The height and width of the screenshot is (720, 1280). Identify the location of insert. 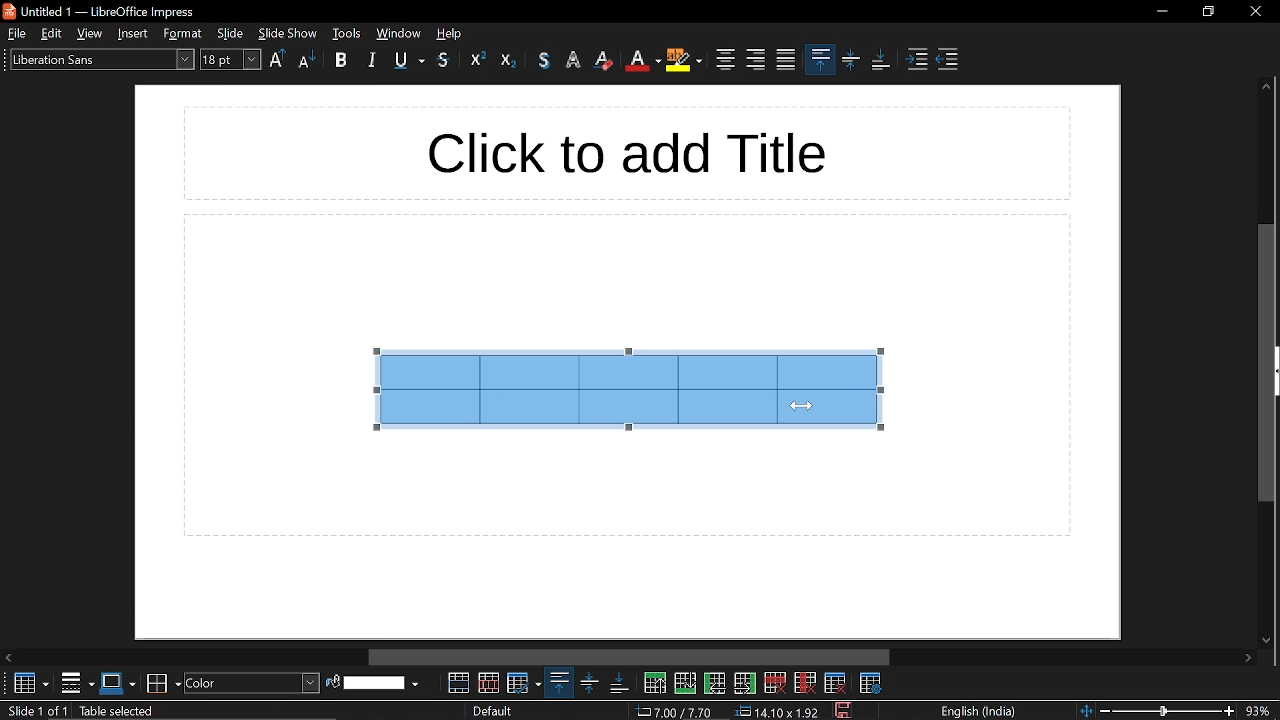
(132, 34).